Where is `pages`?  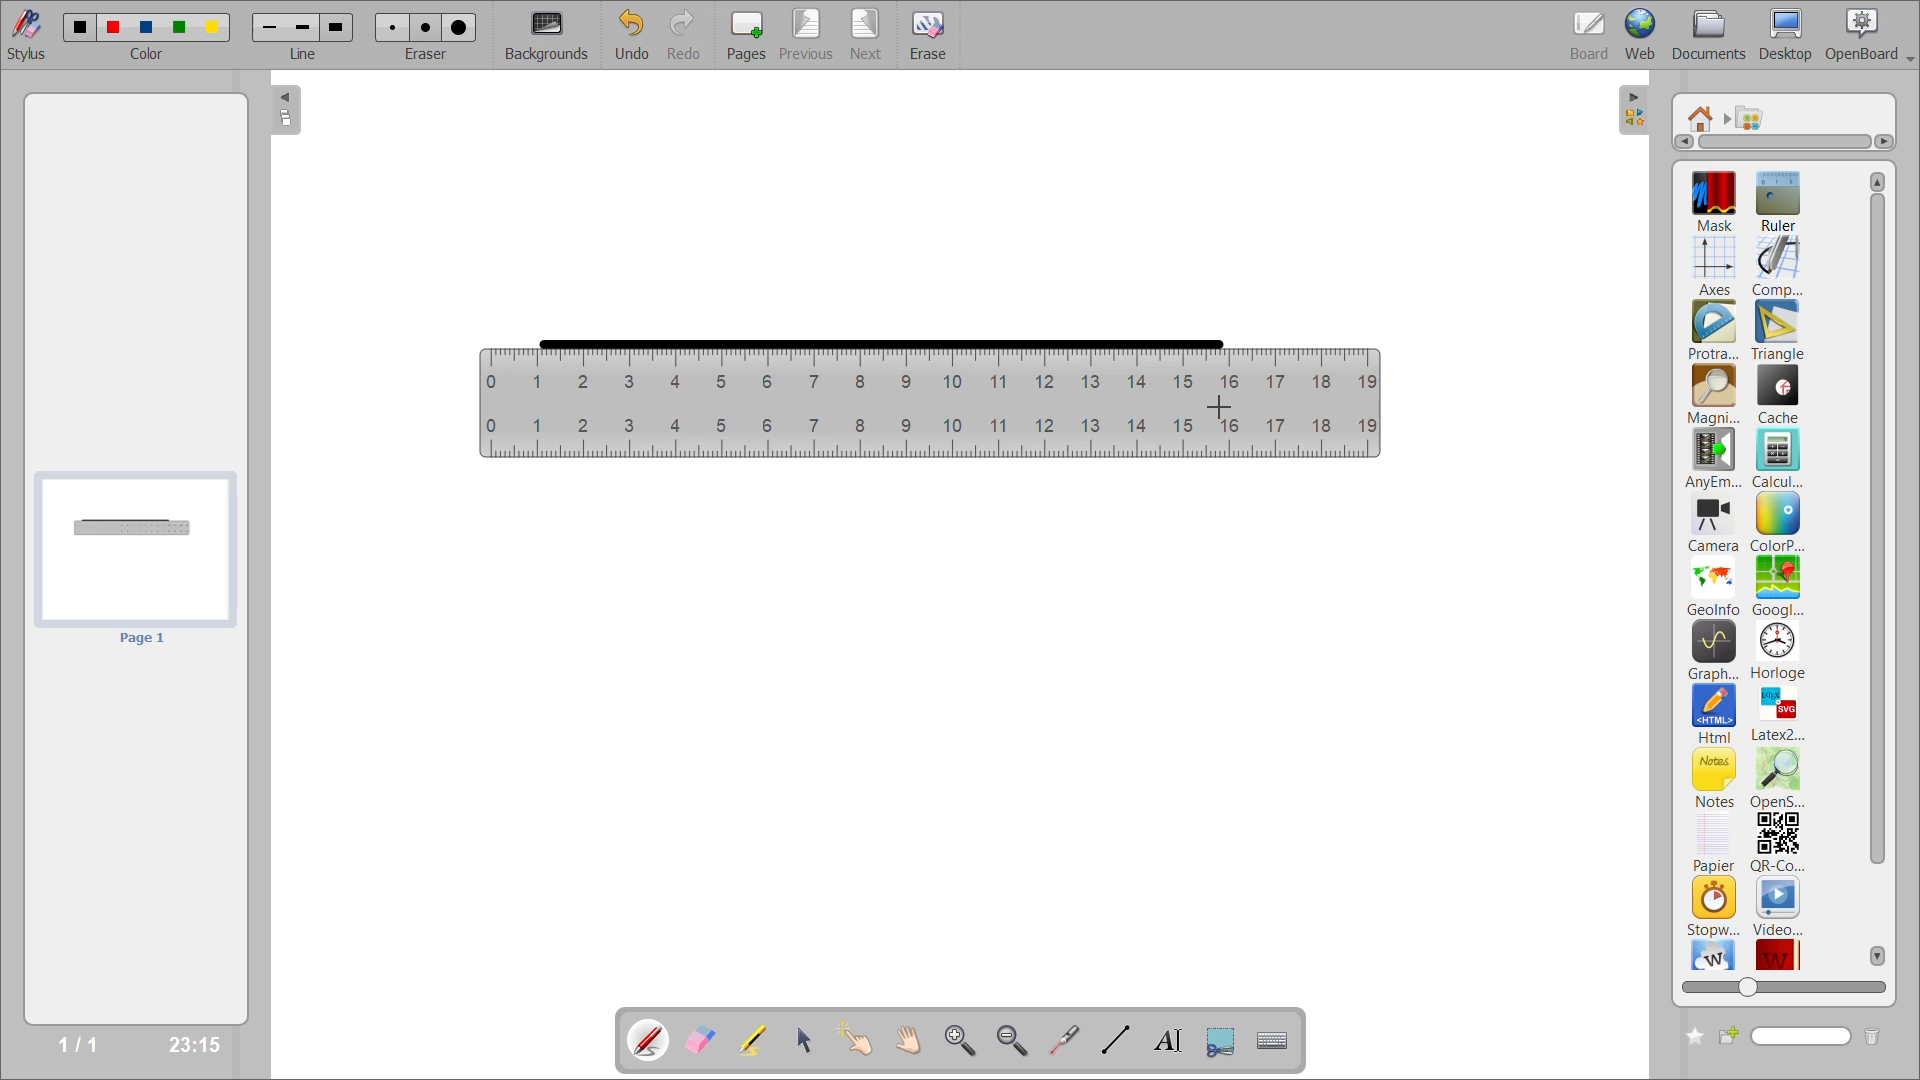
pages is located at coordinates (751, 32).